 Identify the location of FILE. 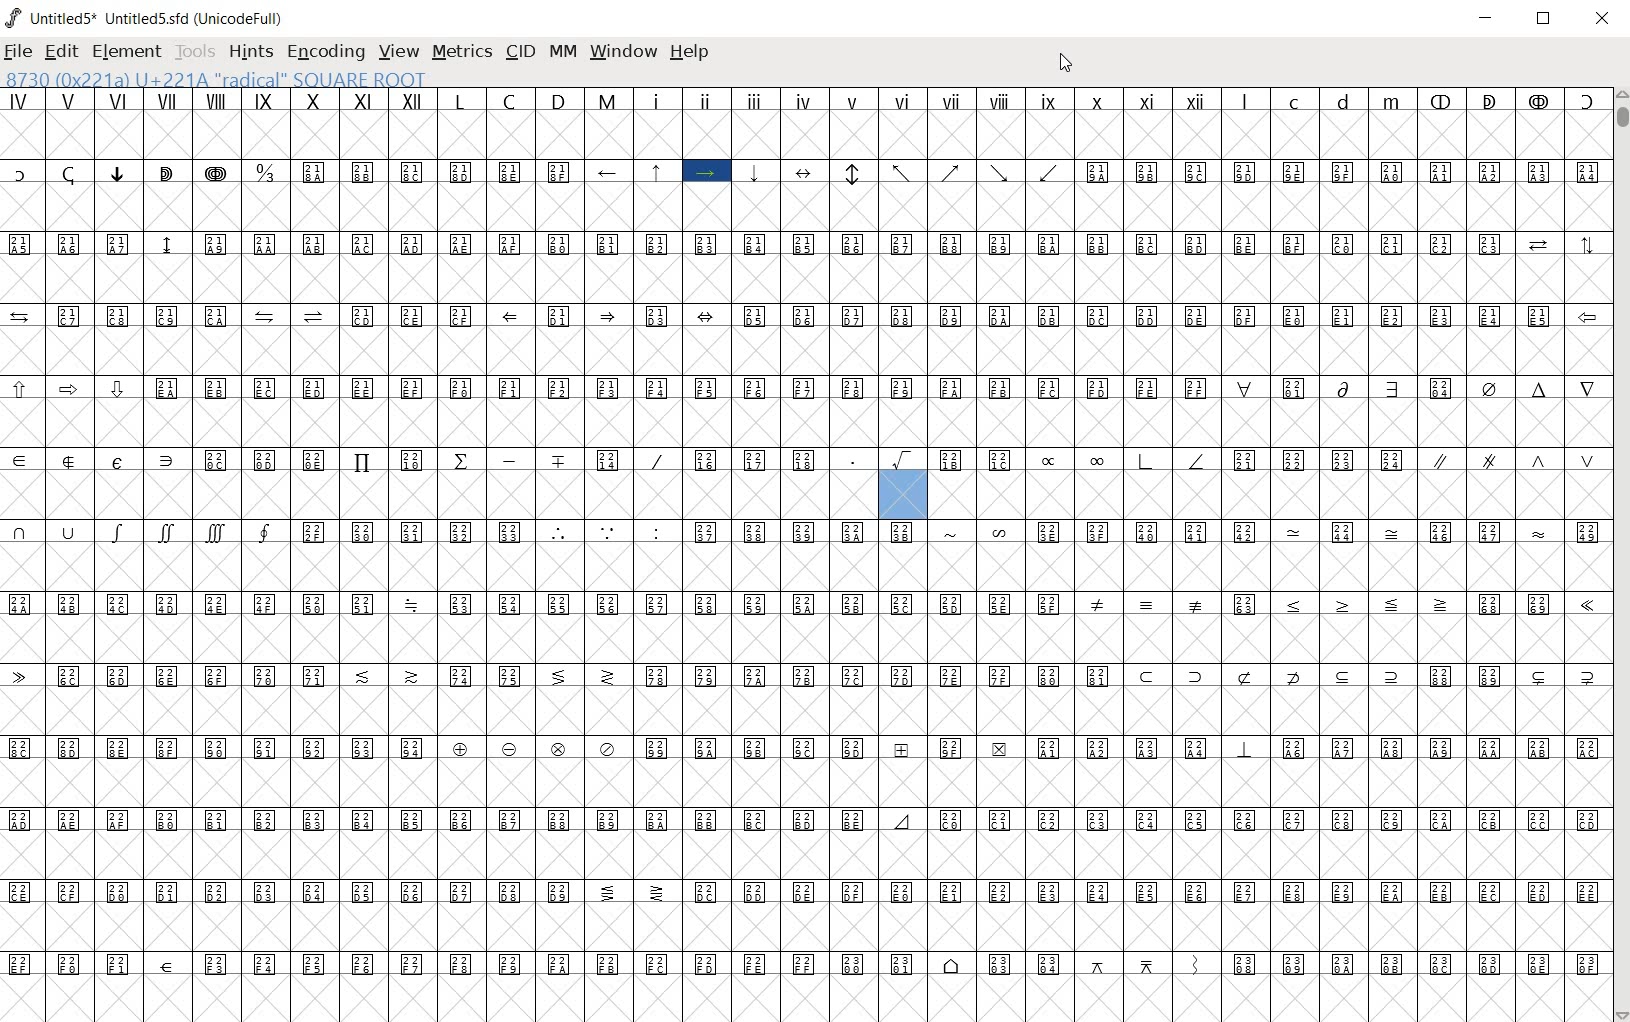
(18, 54).